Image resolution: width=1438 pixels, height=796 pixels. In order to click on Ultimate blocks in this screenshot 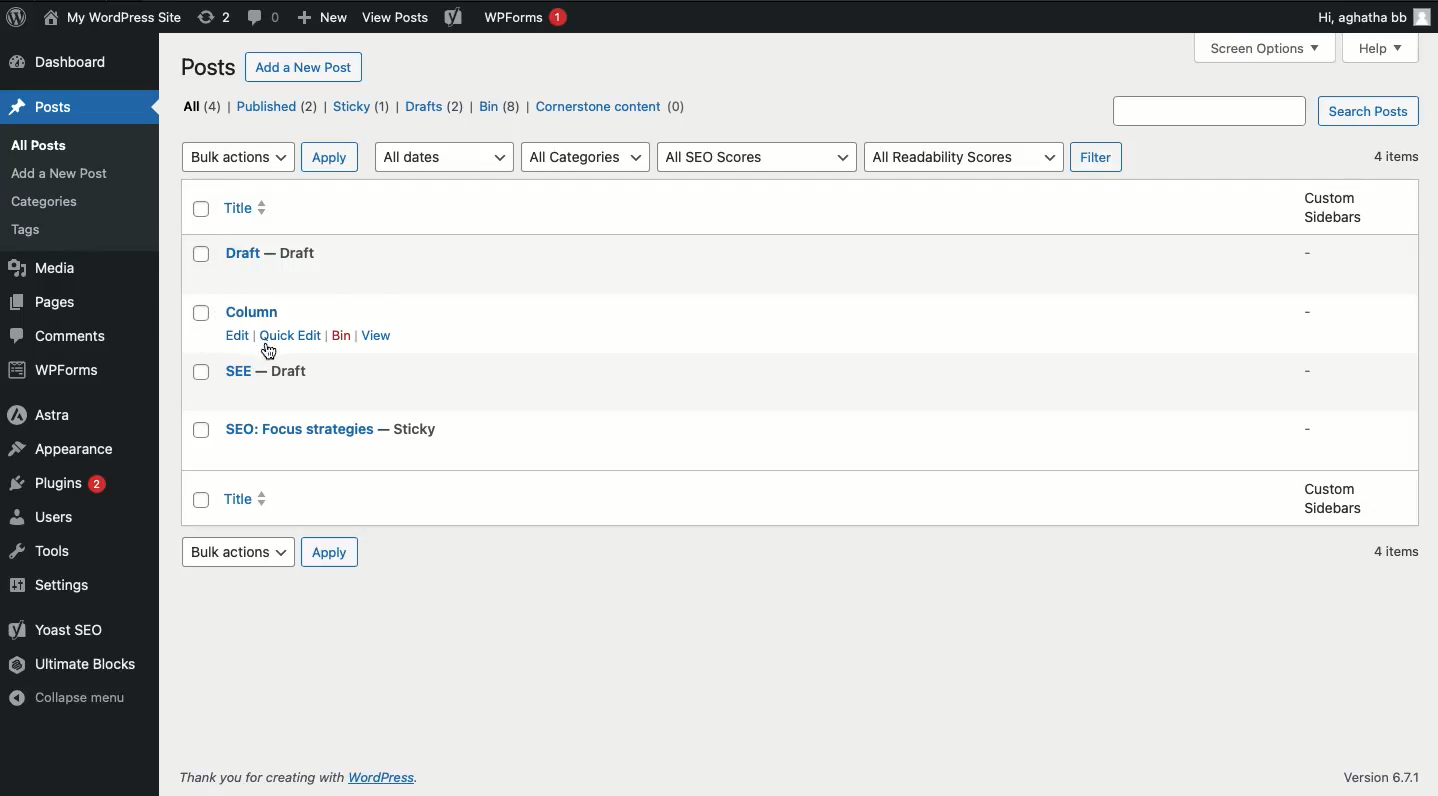, I will do `click(71, 668)`.